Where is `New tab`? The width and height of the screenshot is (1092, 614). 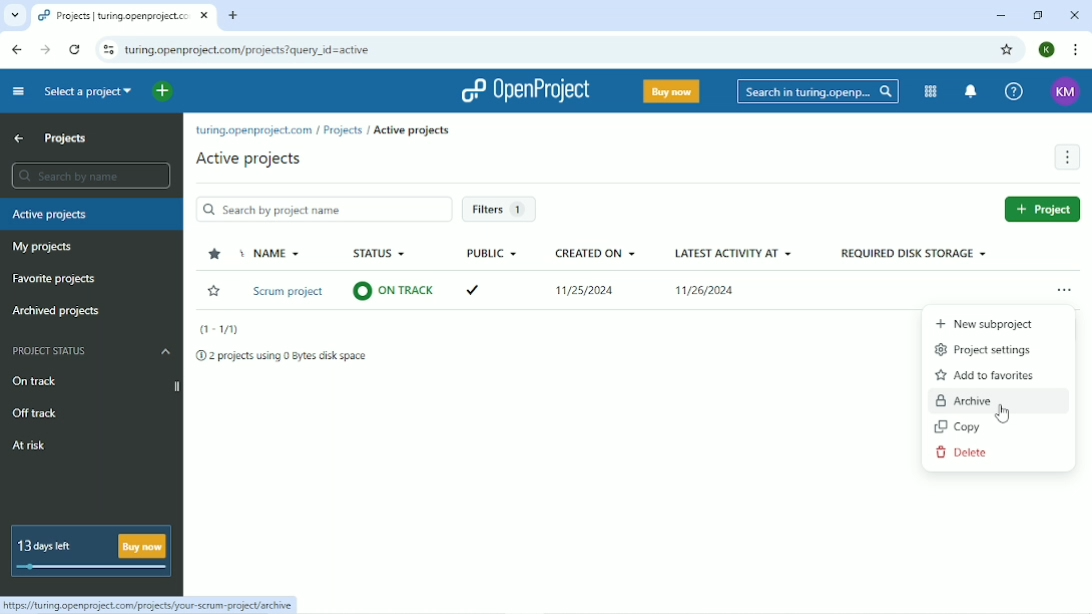 New tab is located at coordinates (233, 15).